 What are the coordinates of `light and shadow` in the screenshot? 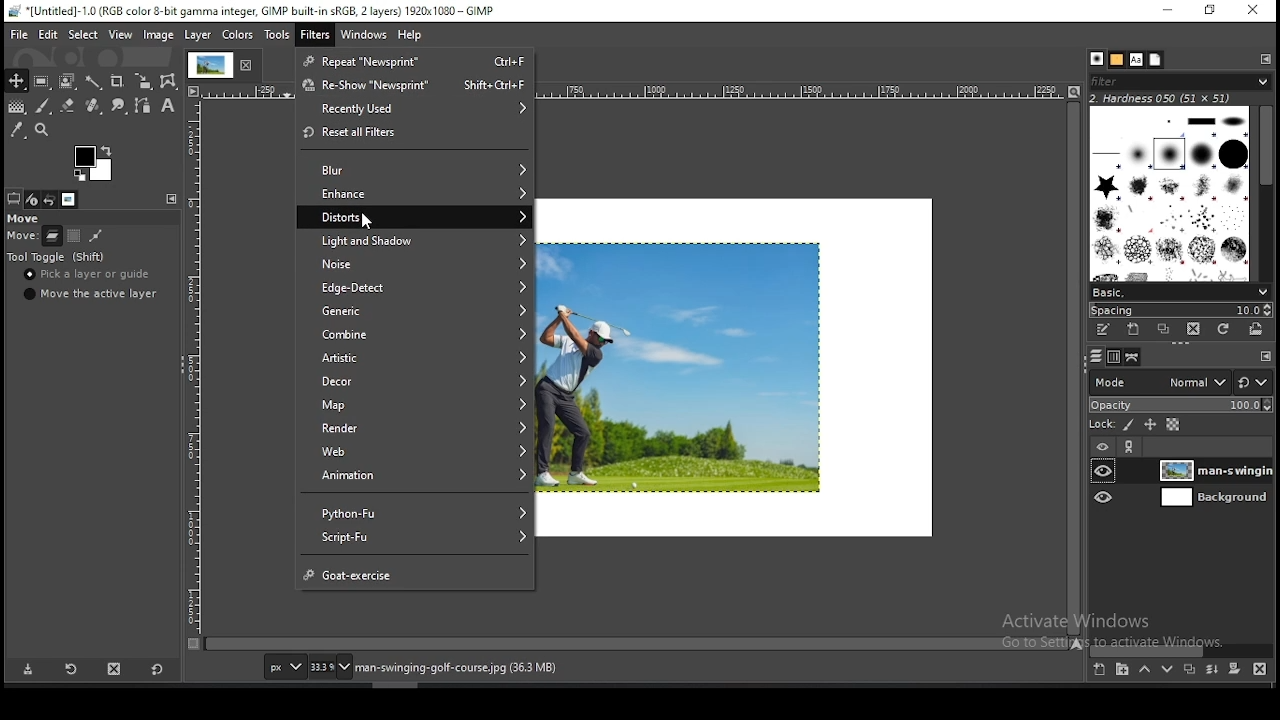 It's located at (415, 238).